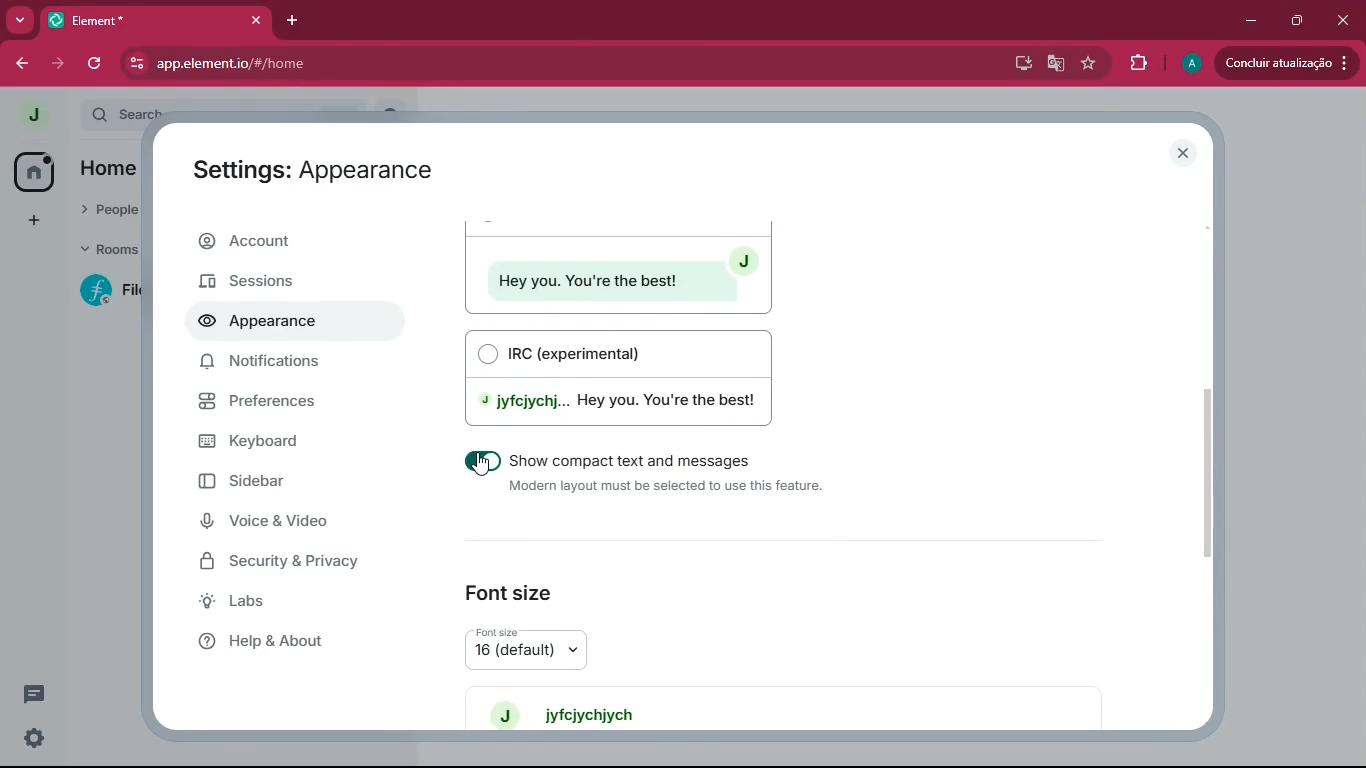  What do you see at coordinates (1217, 471) in the screenshot?
I see `scroll bar` at bounding box center [1217, 471].